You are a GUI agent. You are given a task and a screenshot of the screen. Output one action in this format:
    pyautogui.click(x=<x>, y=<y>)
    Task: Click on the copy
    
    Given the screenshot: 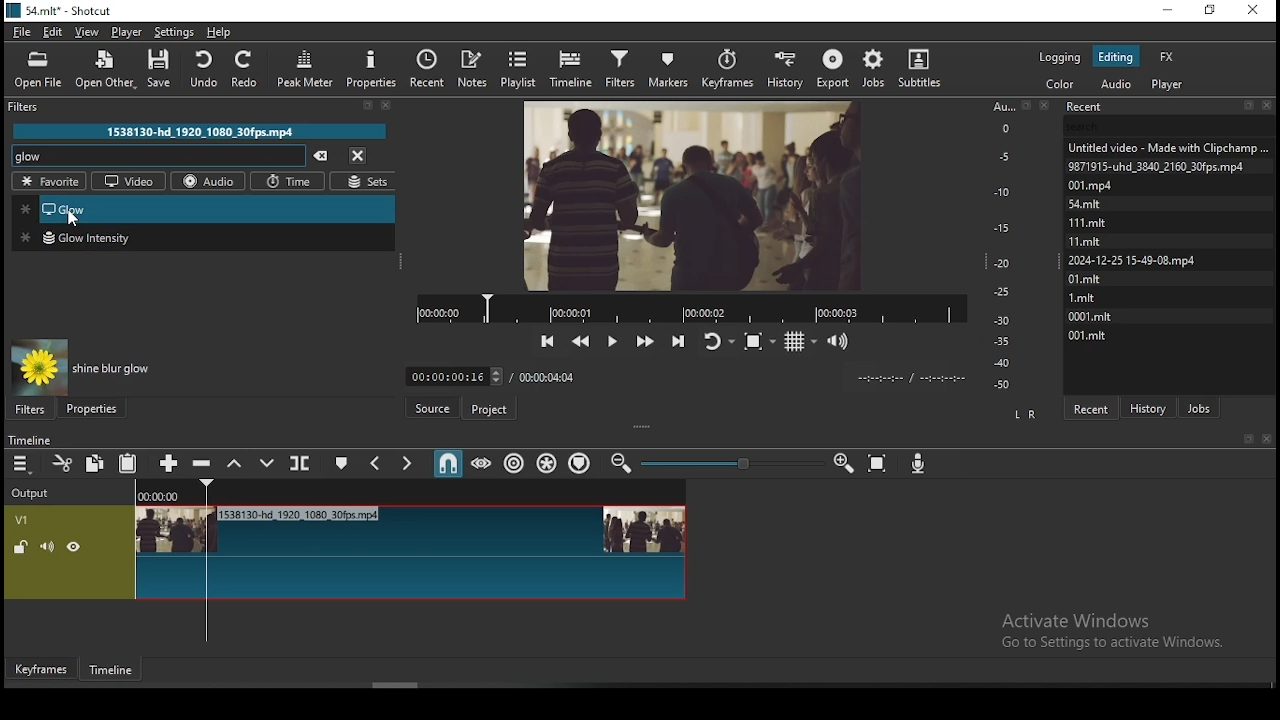 What is the action you would take?
    pyautogui.click(x=95, y=462)
    